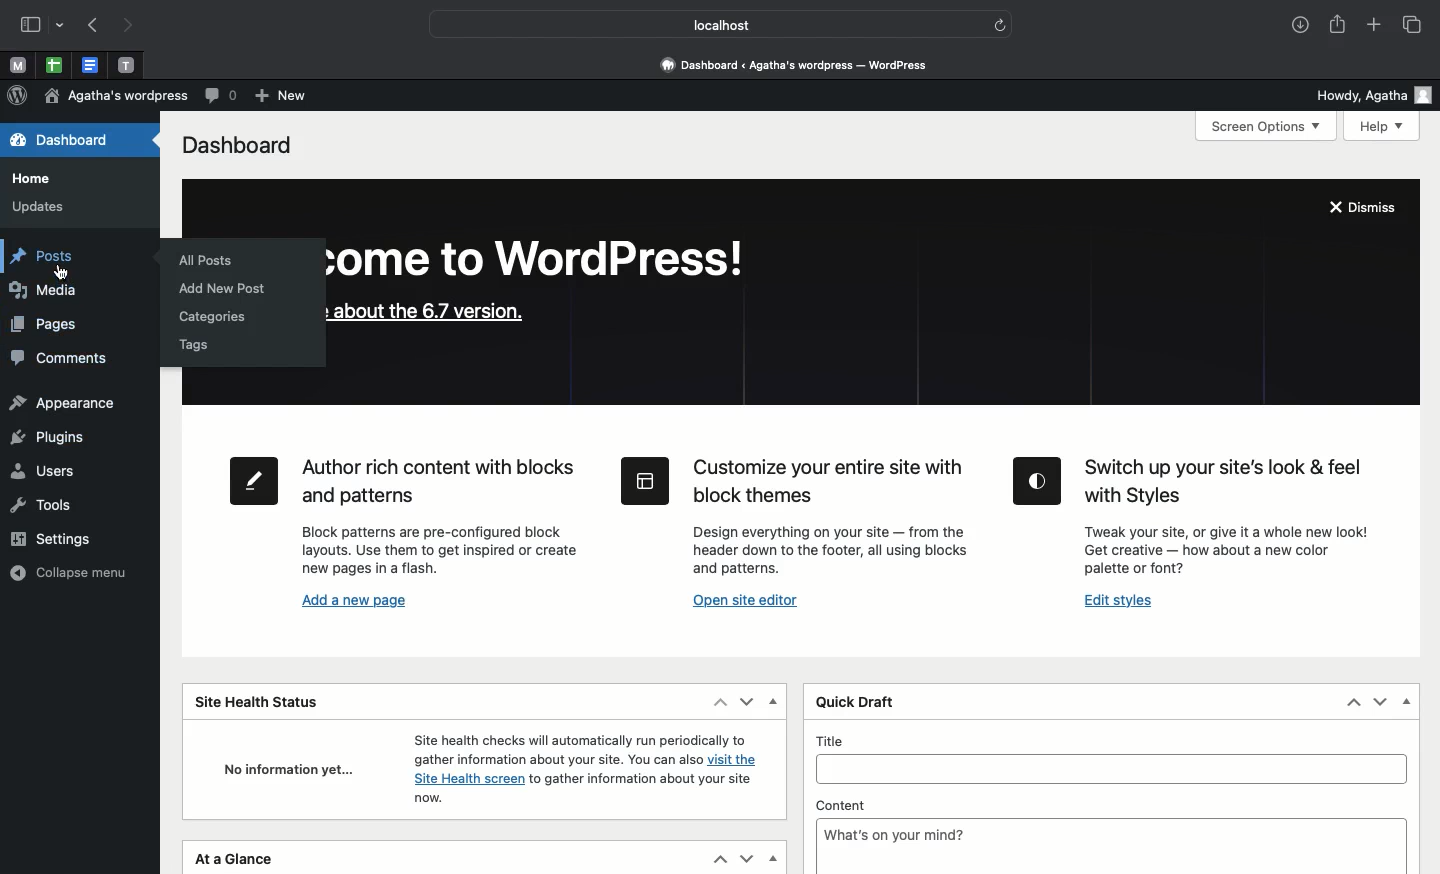 Image resolution: width=1440 pixels, height=874 pixels. What do you see at coordinates (112, 97) in the screenshot?
I see `Agatha's wordpress` at bounding box center [112, 97].